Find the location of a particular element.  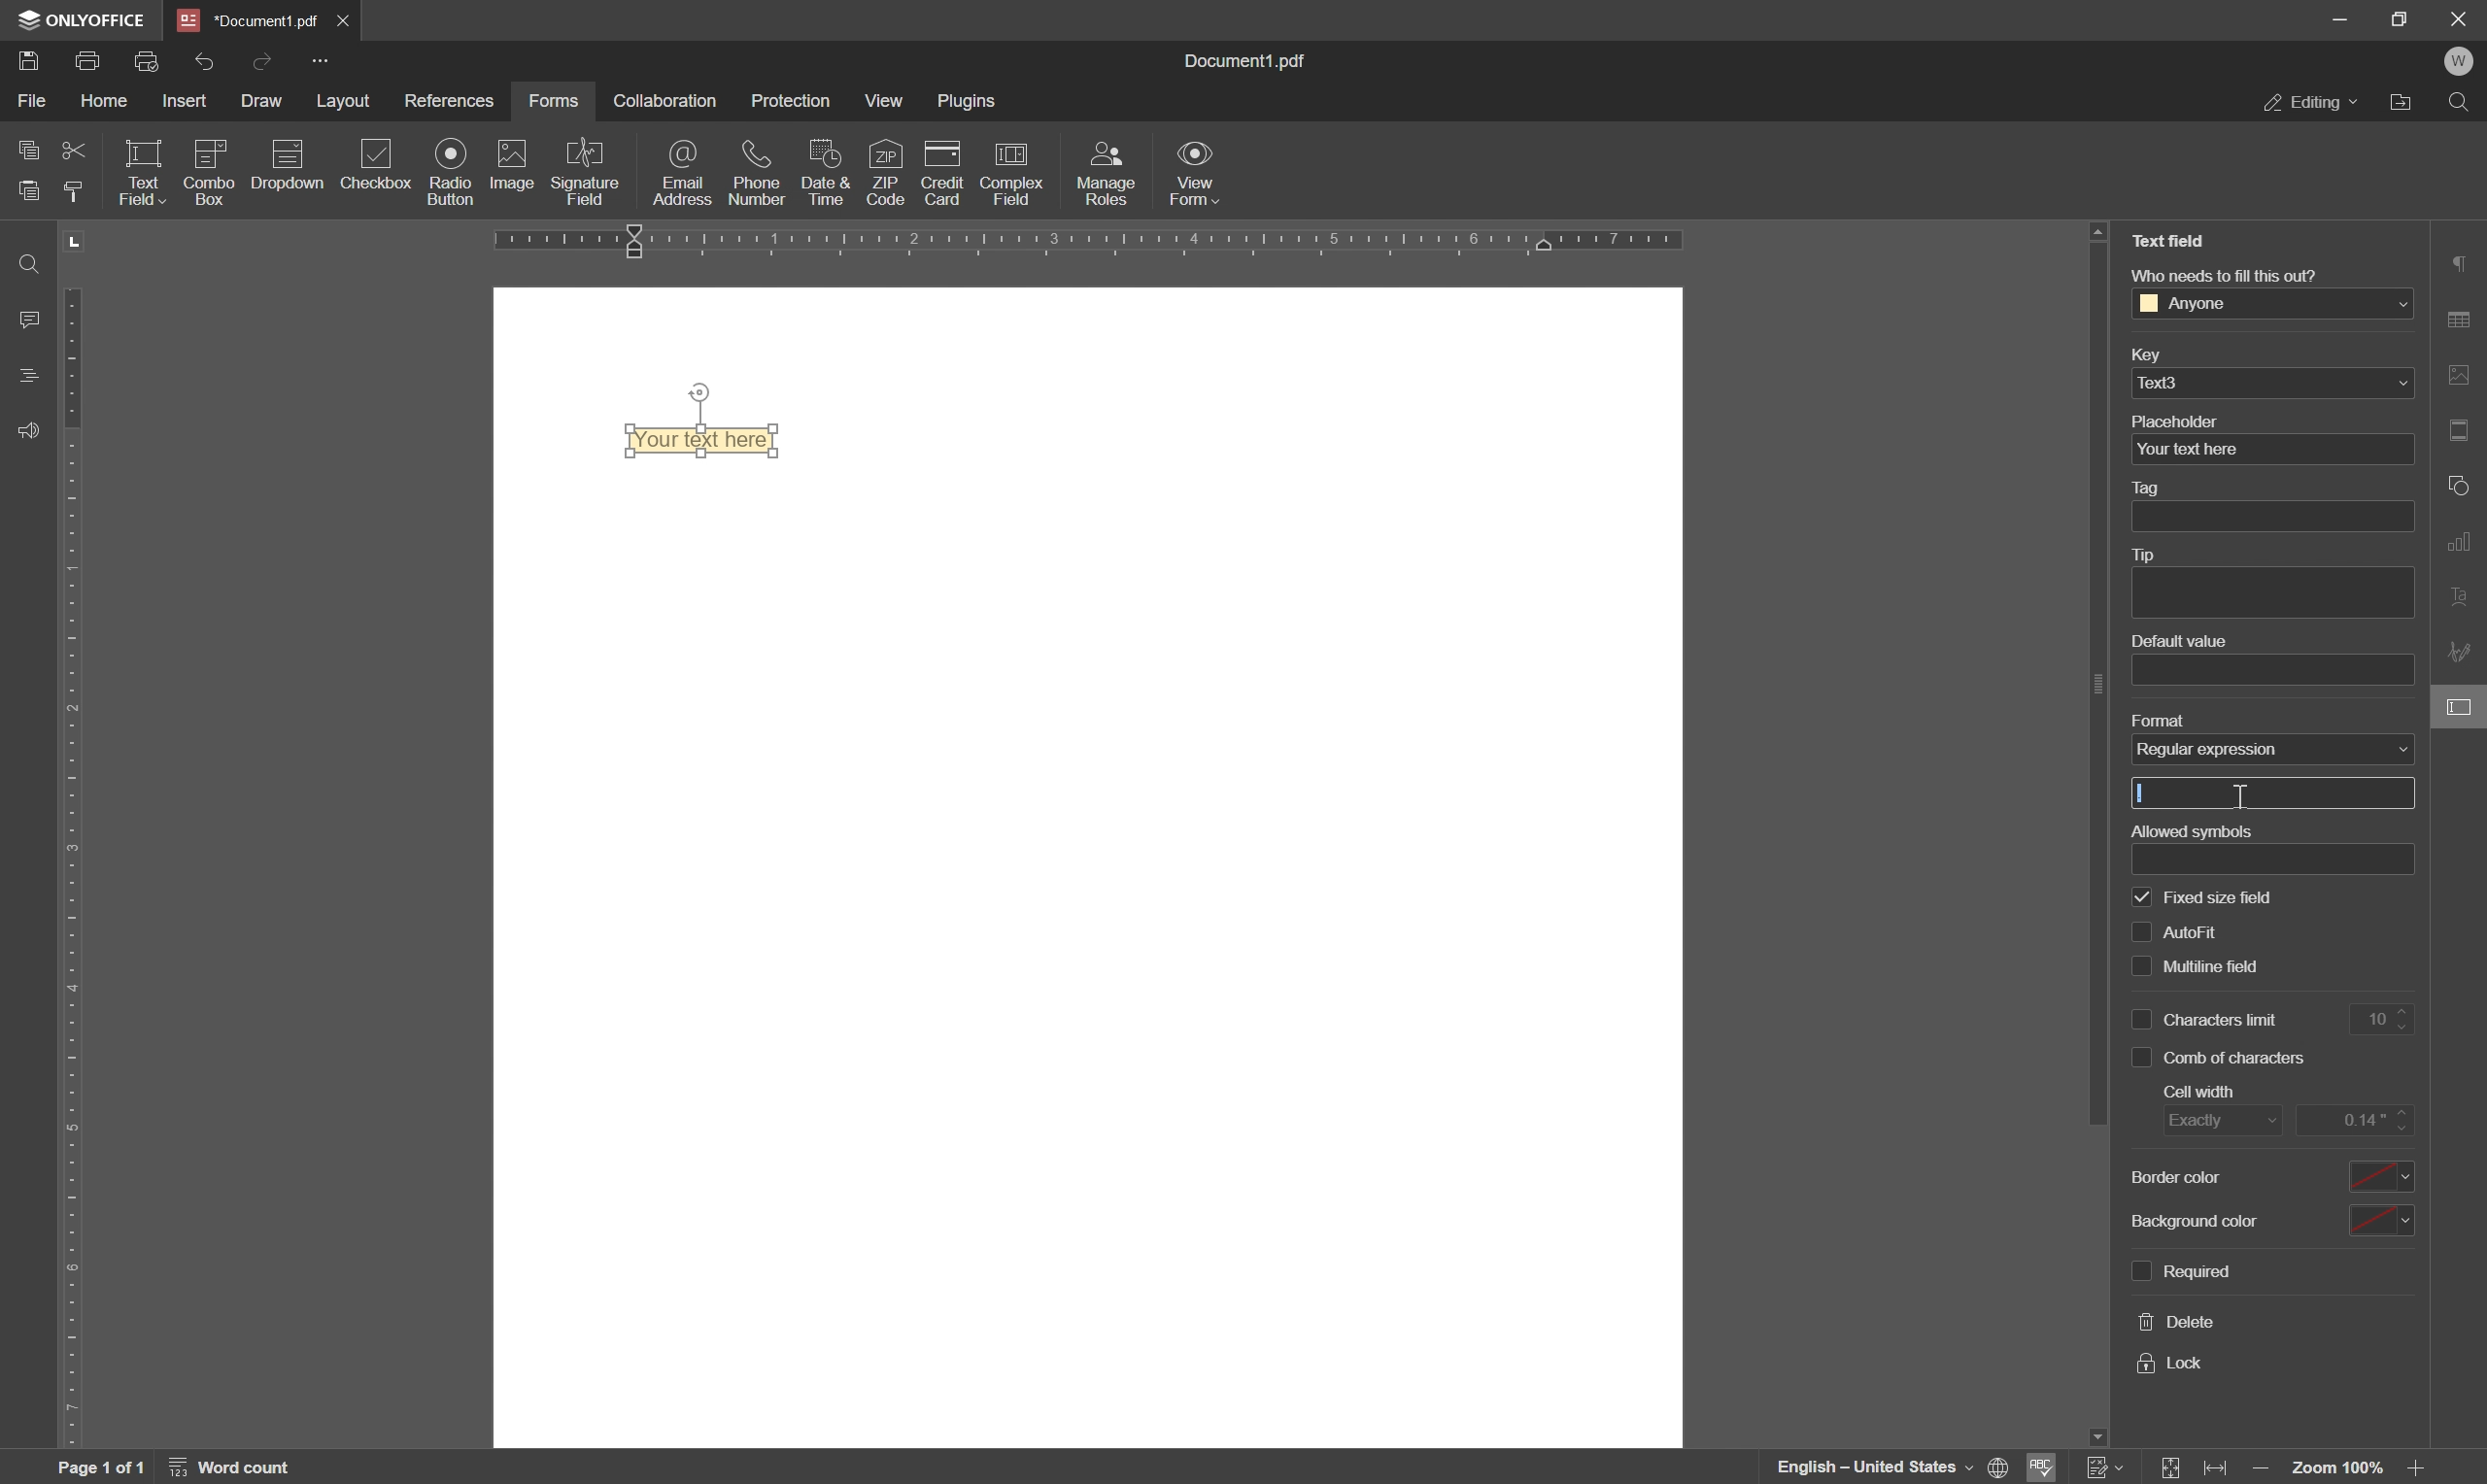

comments is located at coordinates (25, 318).